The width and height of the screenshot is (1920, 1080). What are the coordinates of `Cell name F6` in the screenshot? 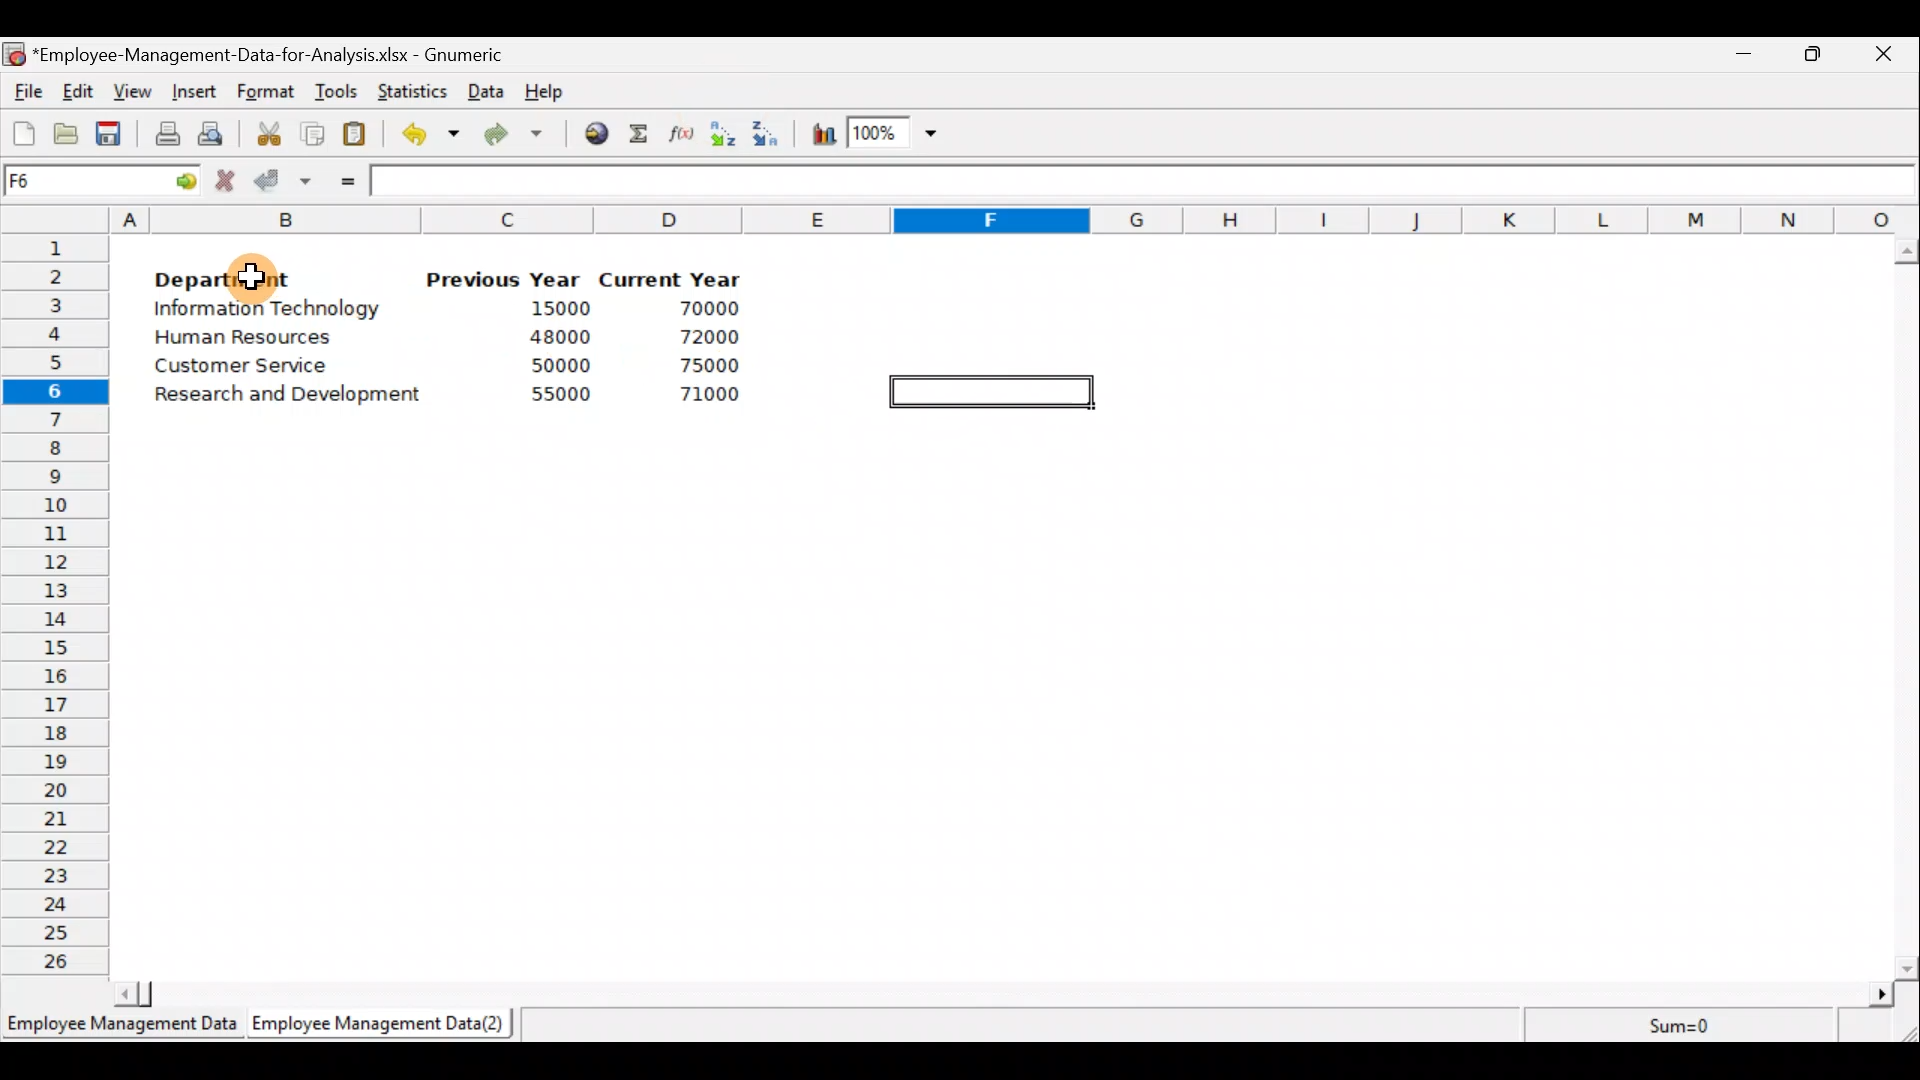 It's located at (77, 181).